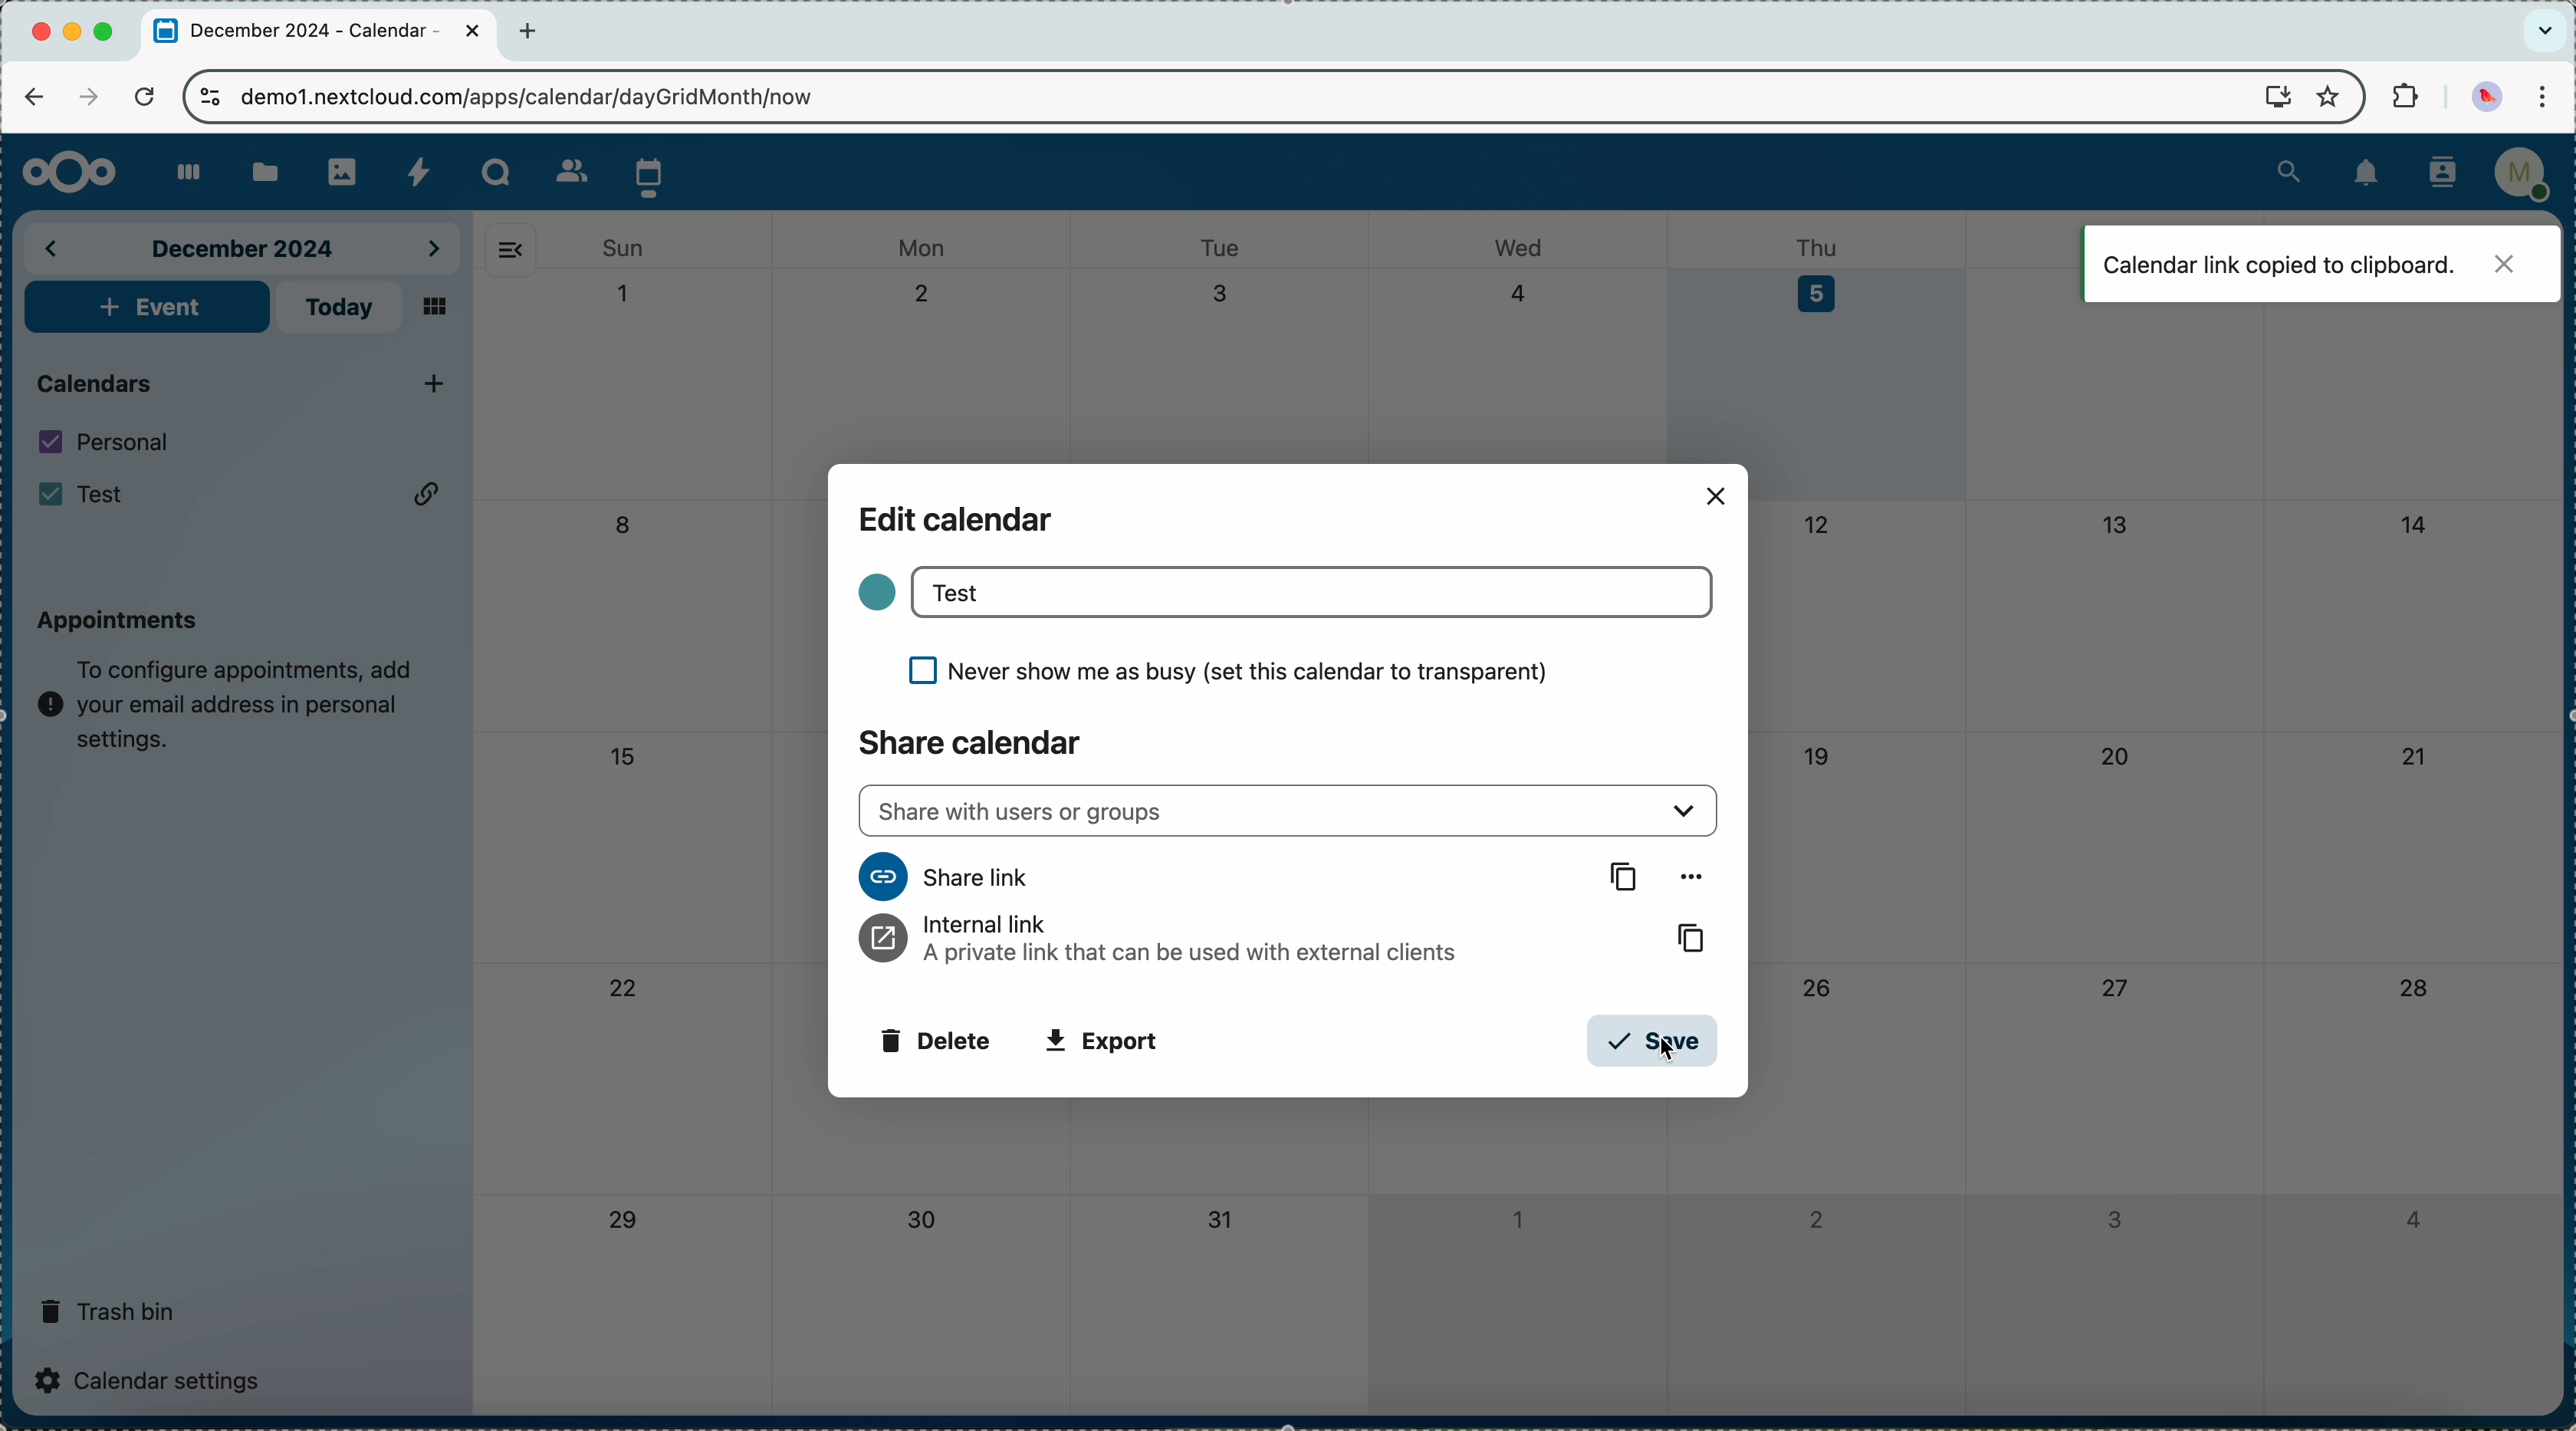 The image size is (2576, 1431). I want to click on controls, so click(211, 99).